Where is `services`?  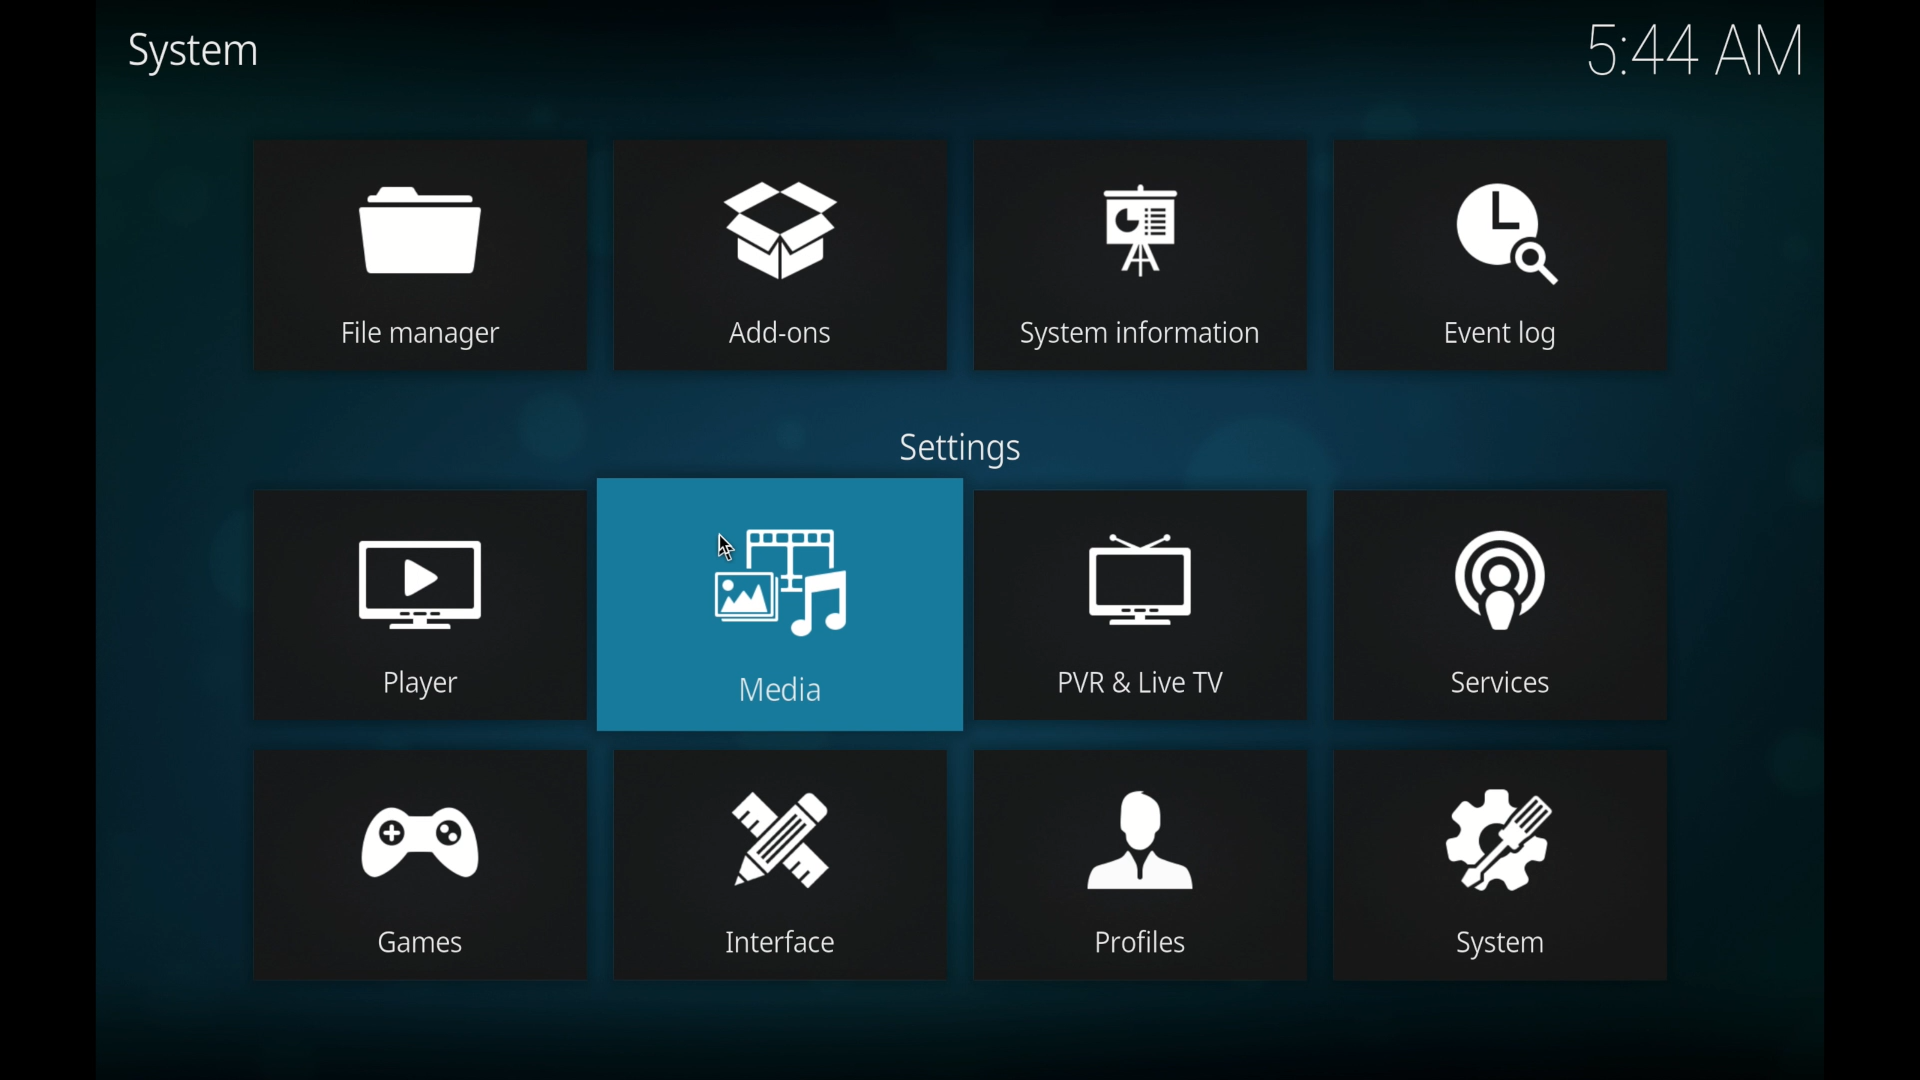 services is located at coordinates (1499, 603).